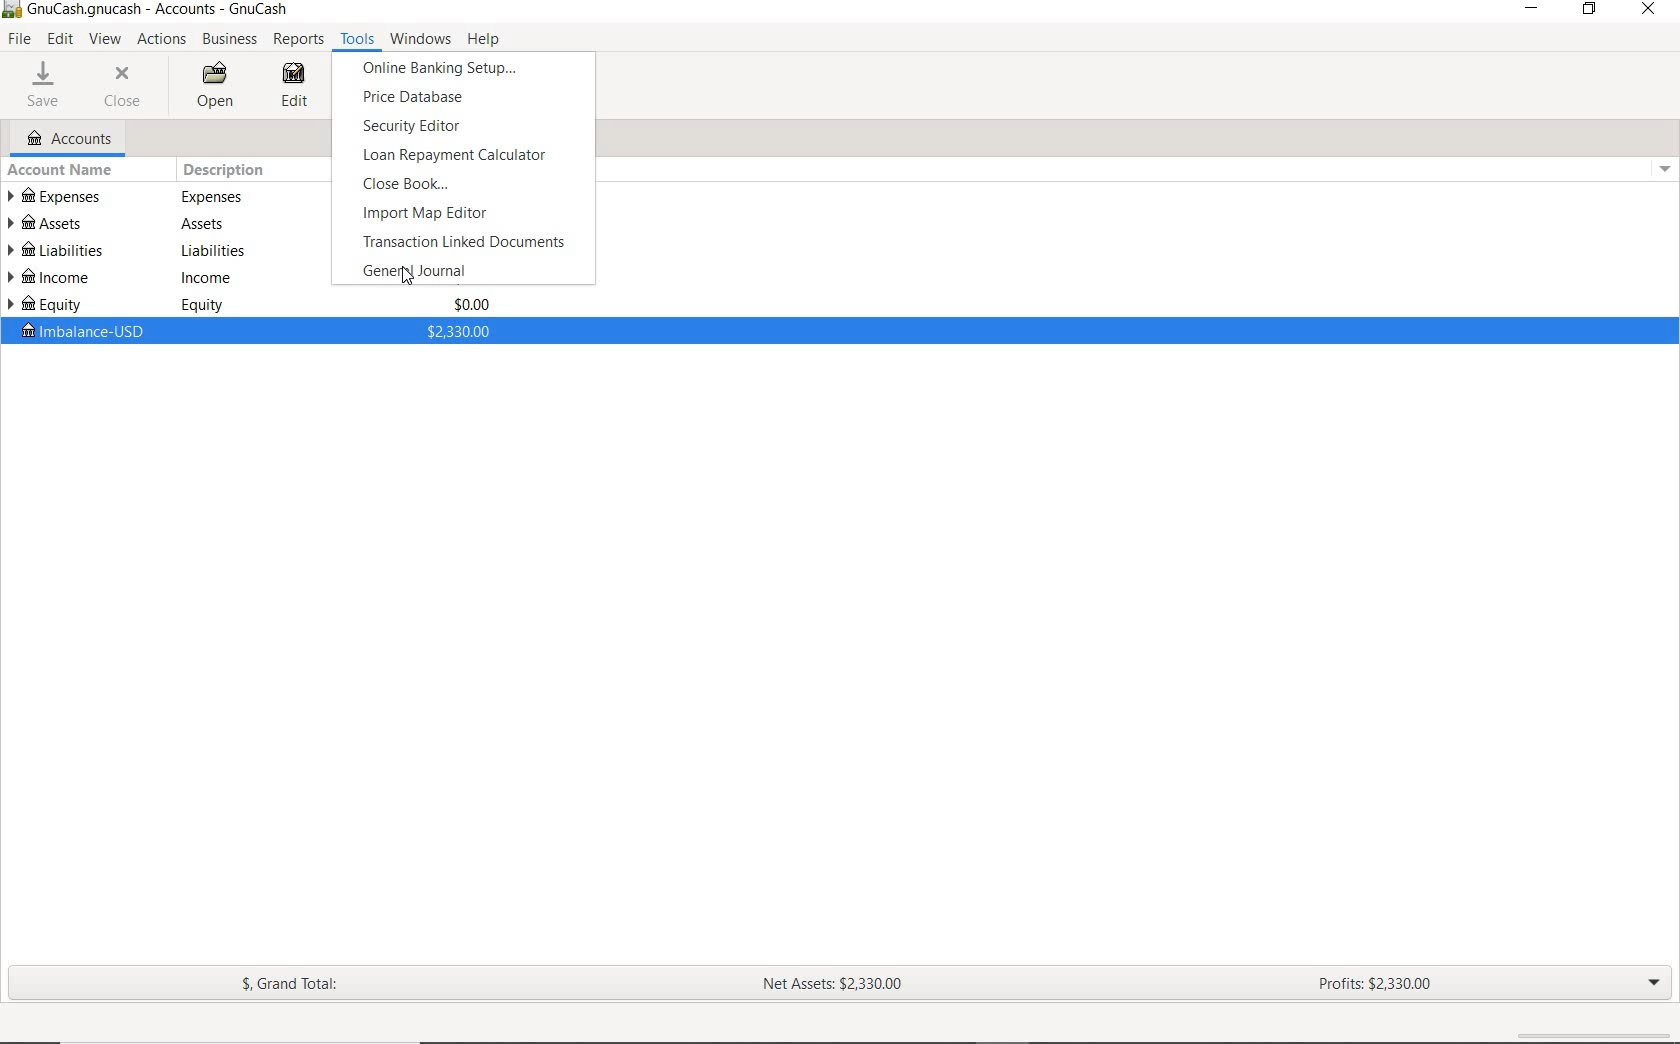 This screenshot has width=1680, height=1044. Describe the element at coordinates (464, 184) in the screenshot. I see `CLOSE BOOK` at that location.